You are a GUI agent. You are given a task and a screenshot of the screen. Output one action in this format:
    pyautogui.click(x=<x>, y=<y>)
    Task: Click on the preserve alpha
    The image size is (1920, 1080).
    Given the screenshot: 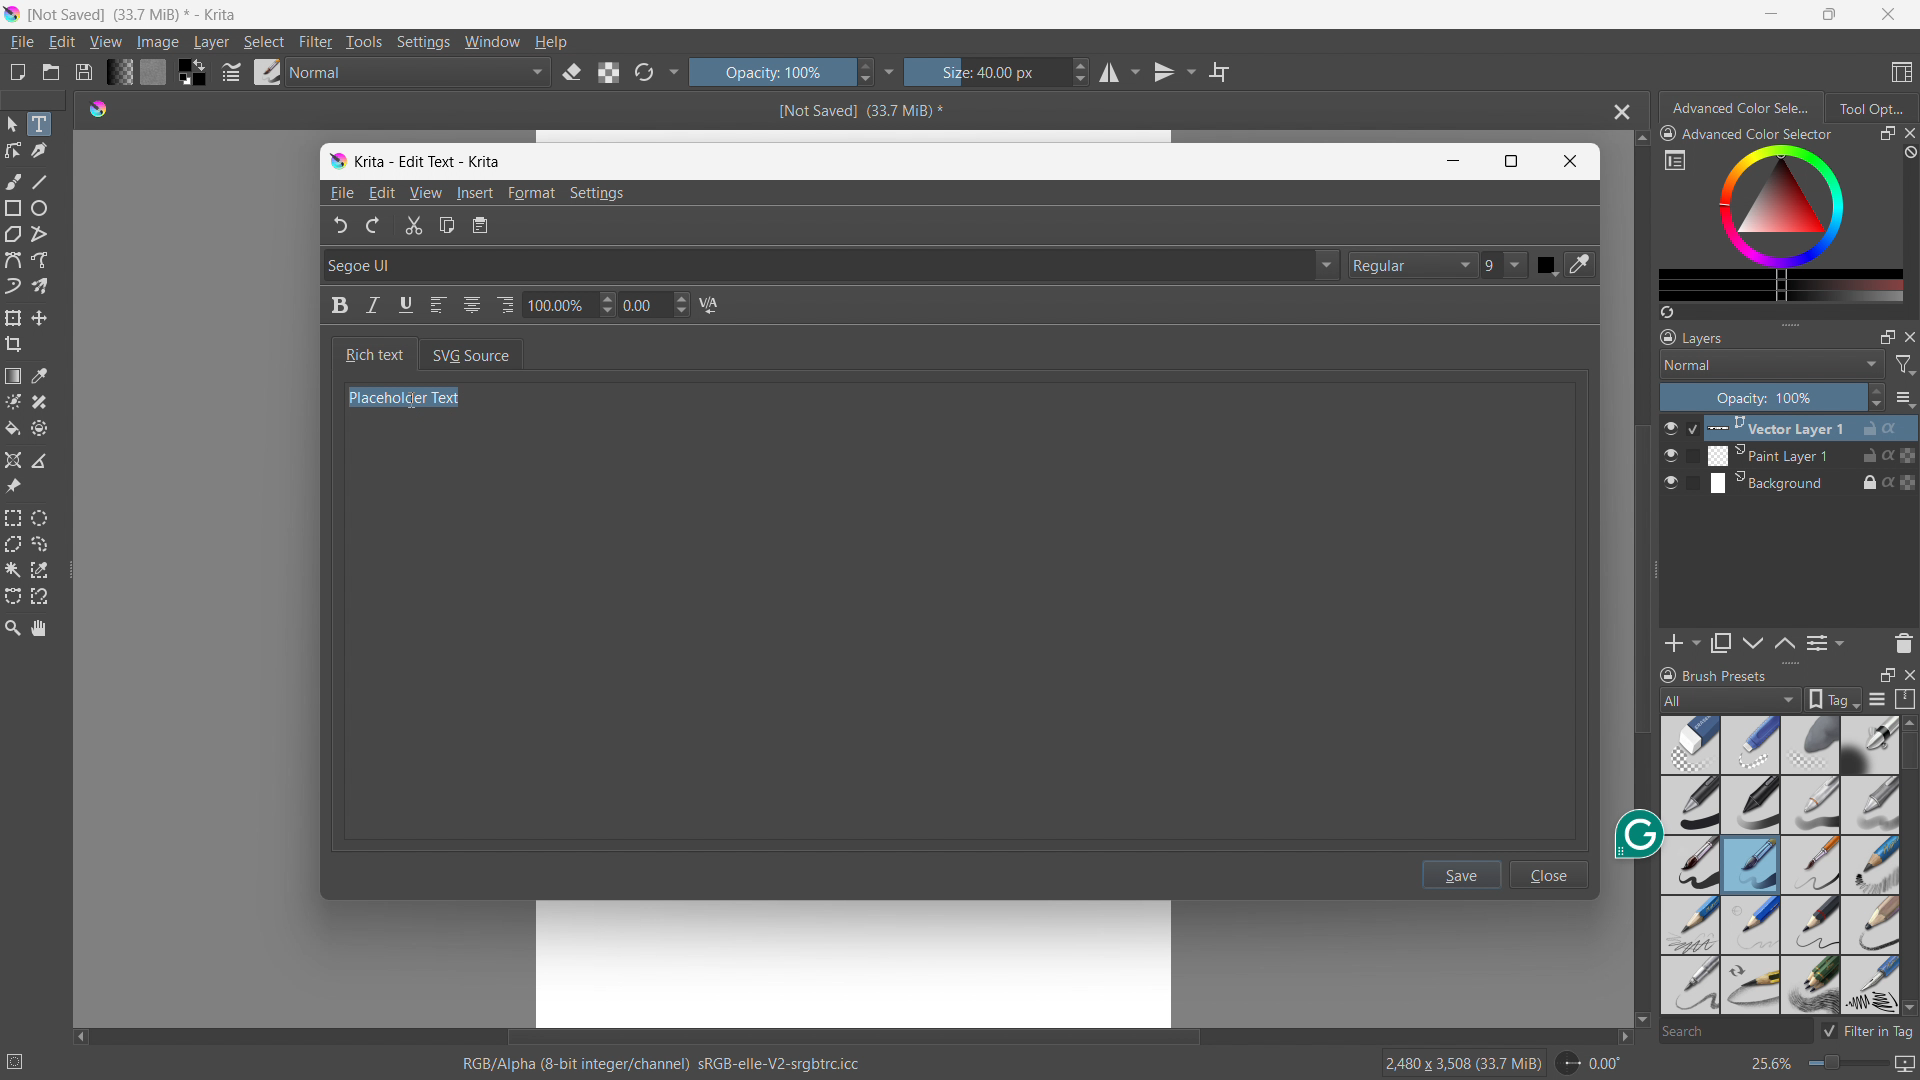 What is the action you would take?
    pyautogui.click(x=608, y=73)
    